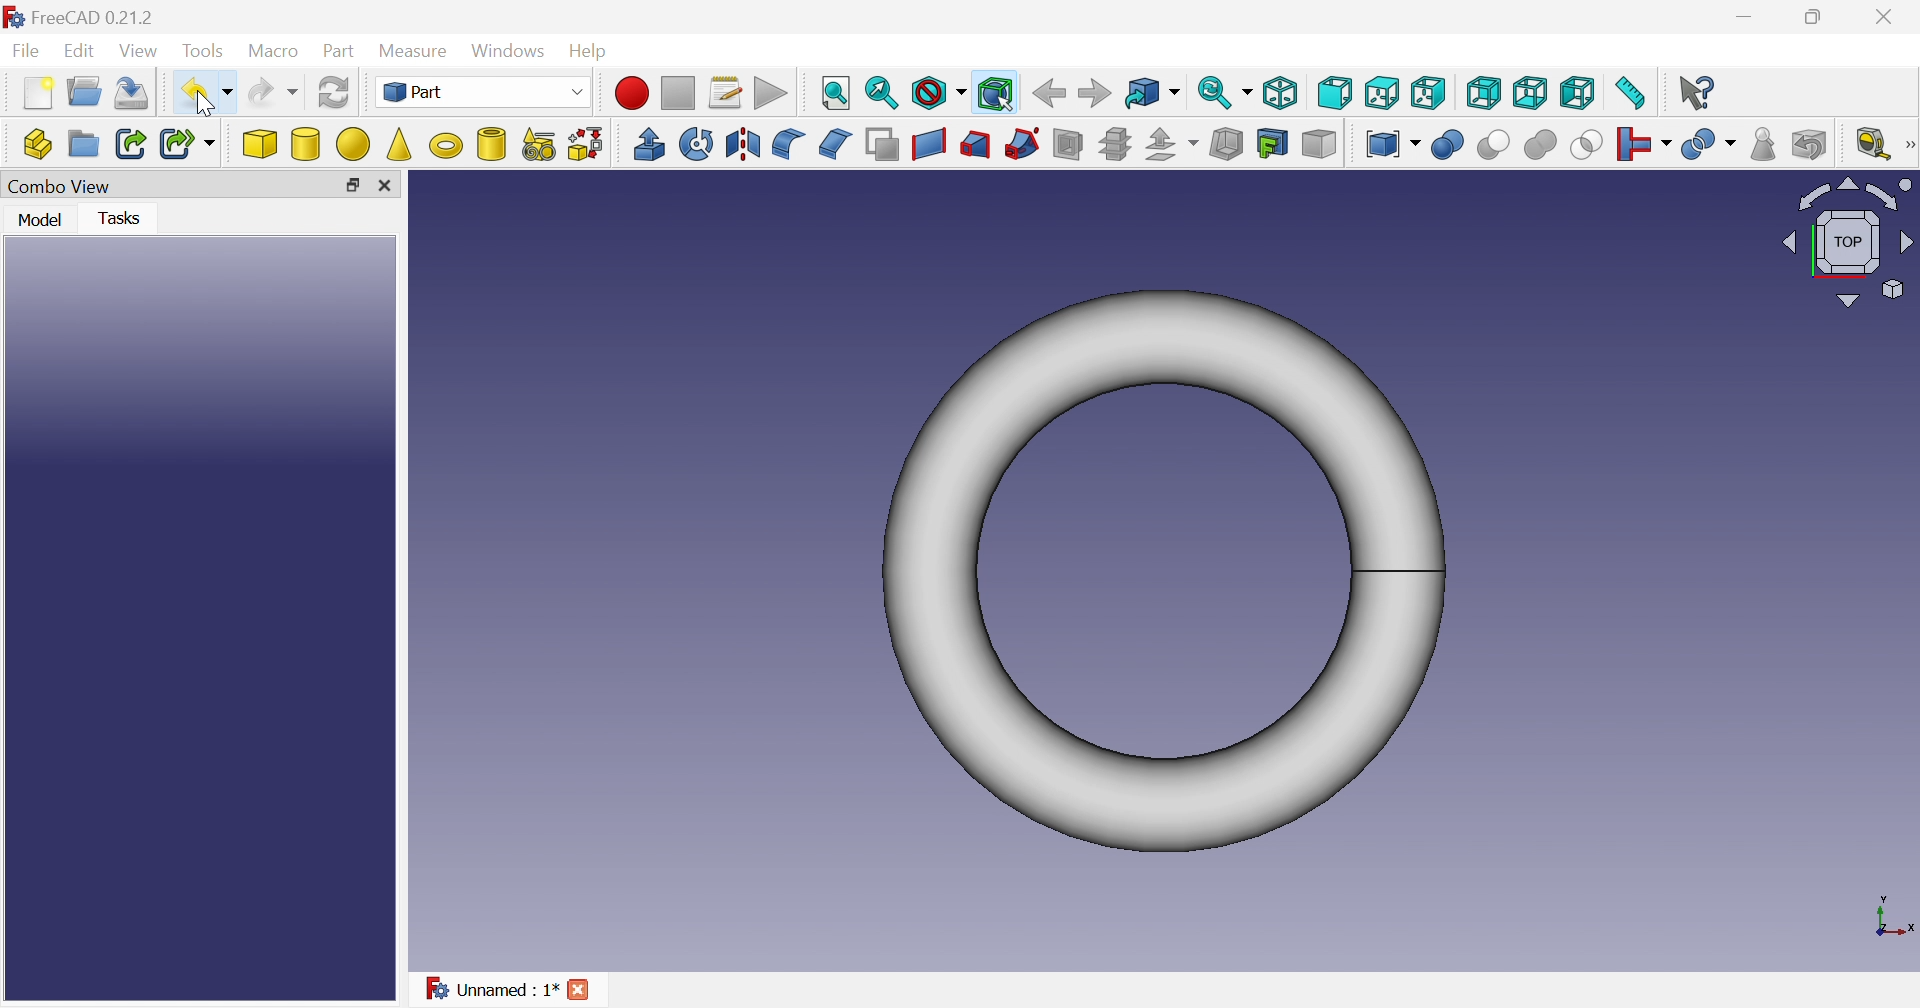 The width and height of the screenshot is (1920, 1008). I want to click on Viewing angle, so click(1849, 240).